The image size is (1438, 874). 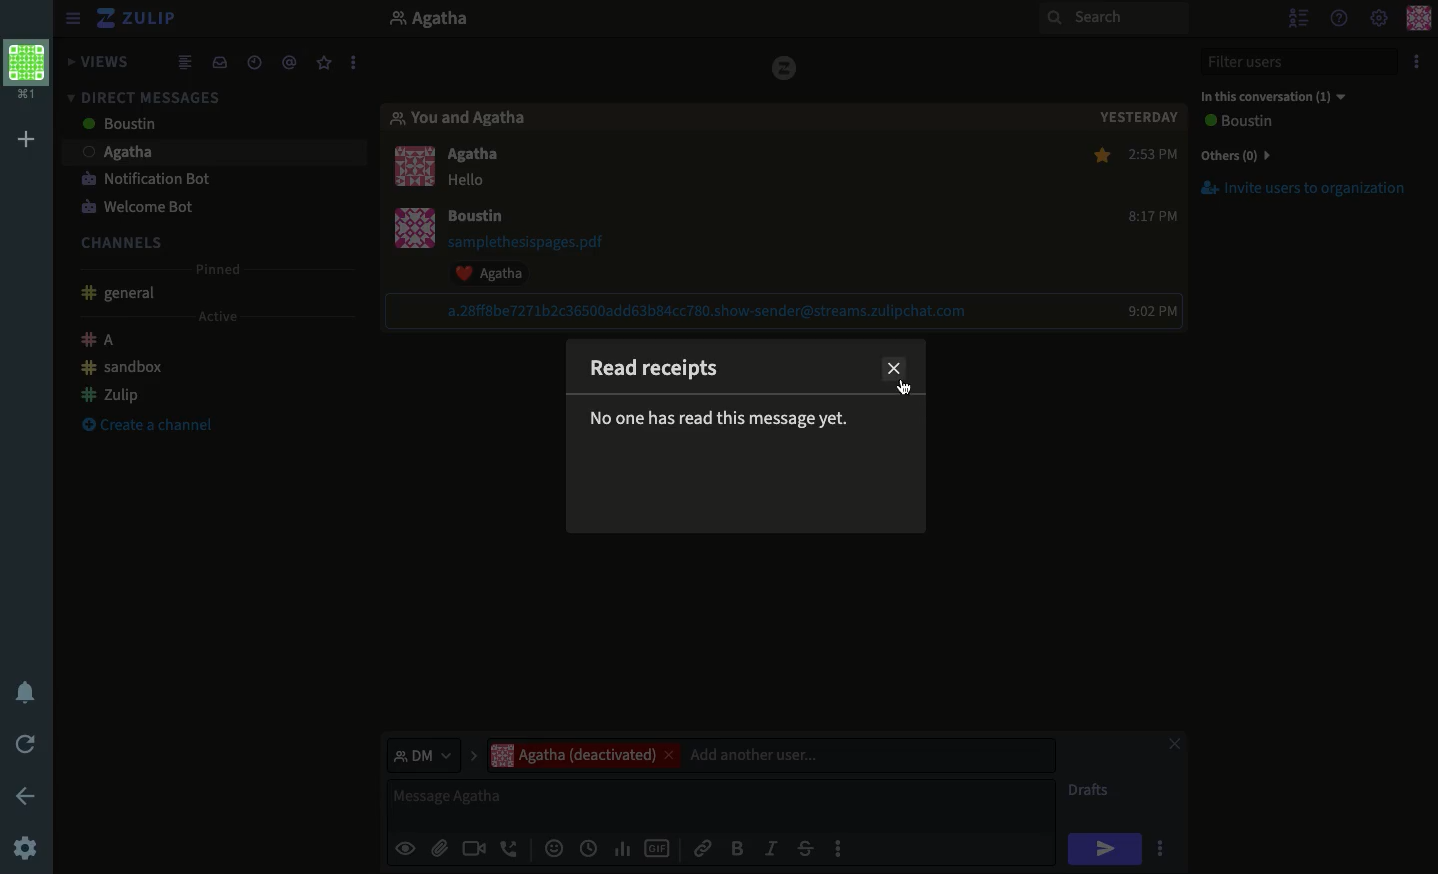 I want to click on user, so click(x=477, y=218).